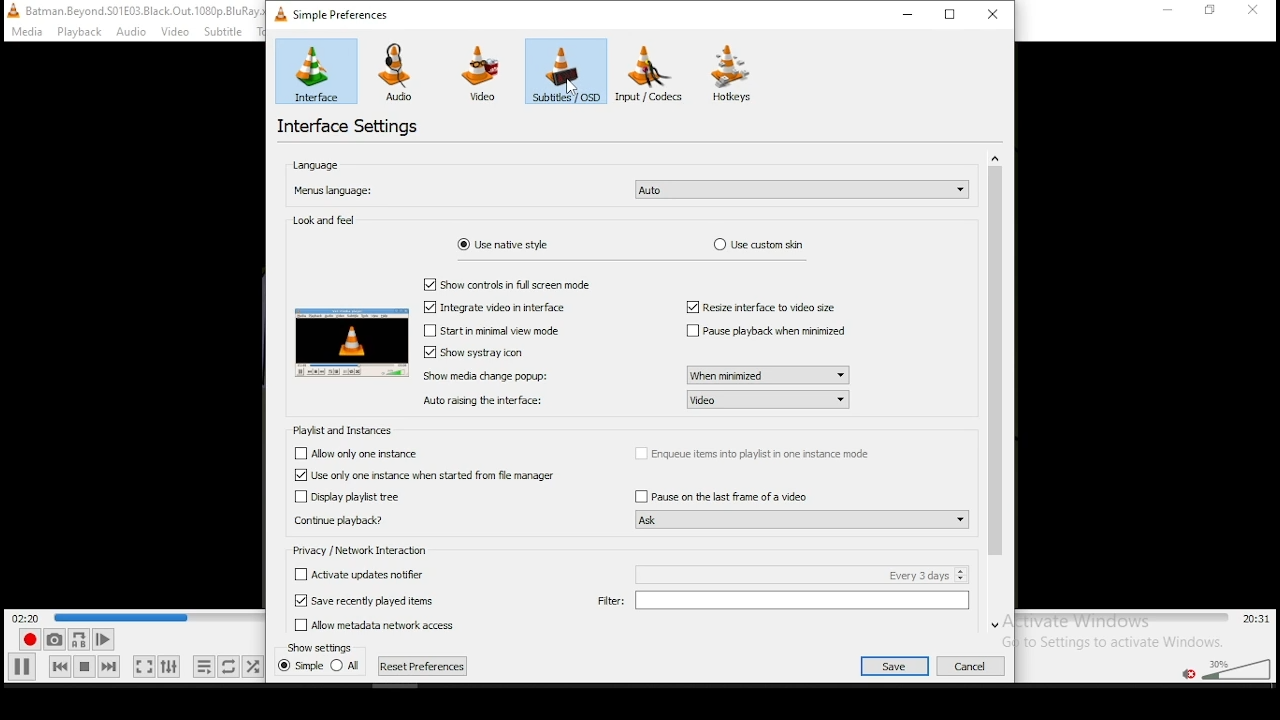 The width and height of the screenshot is (1280, 720). I want to click on random, so click(253, 667).